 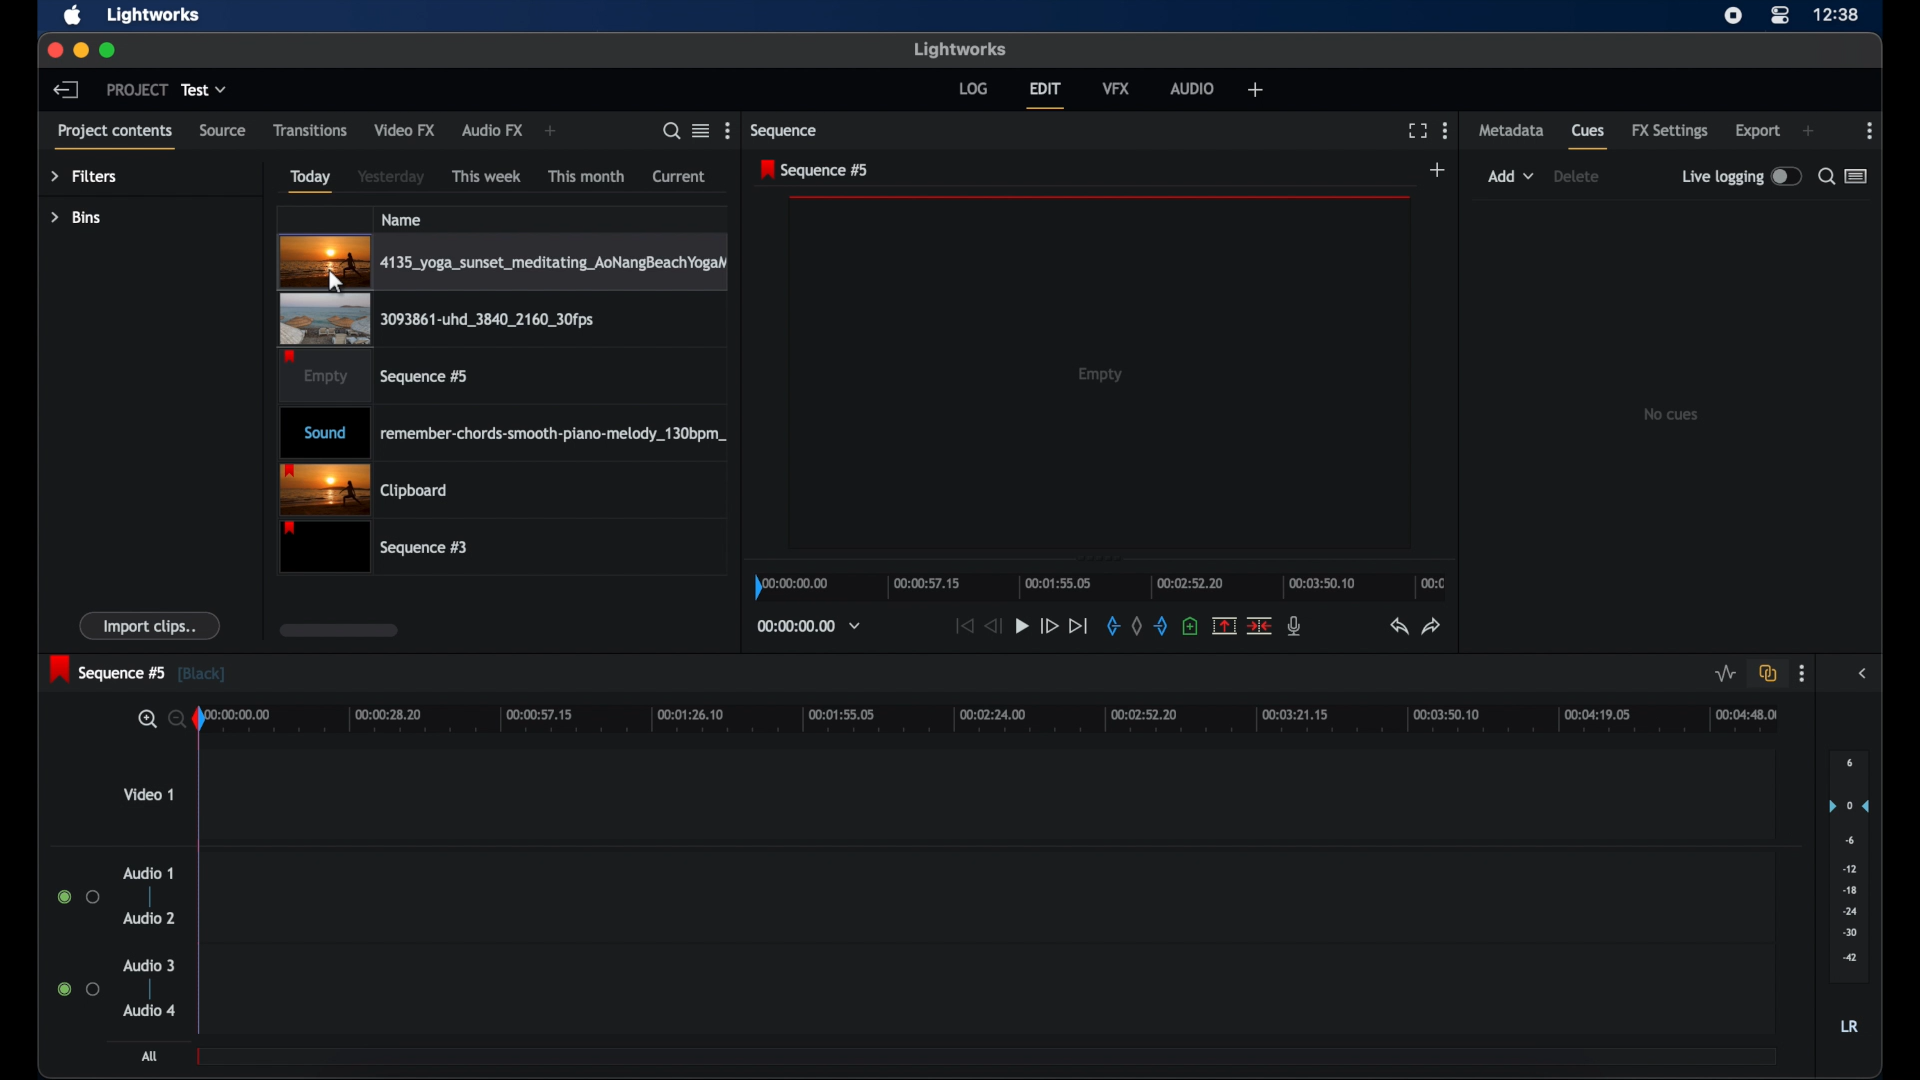 I want to click on audio 2, so click(x=148, y=918).